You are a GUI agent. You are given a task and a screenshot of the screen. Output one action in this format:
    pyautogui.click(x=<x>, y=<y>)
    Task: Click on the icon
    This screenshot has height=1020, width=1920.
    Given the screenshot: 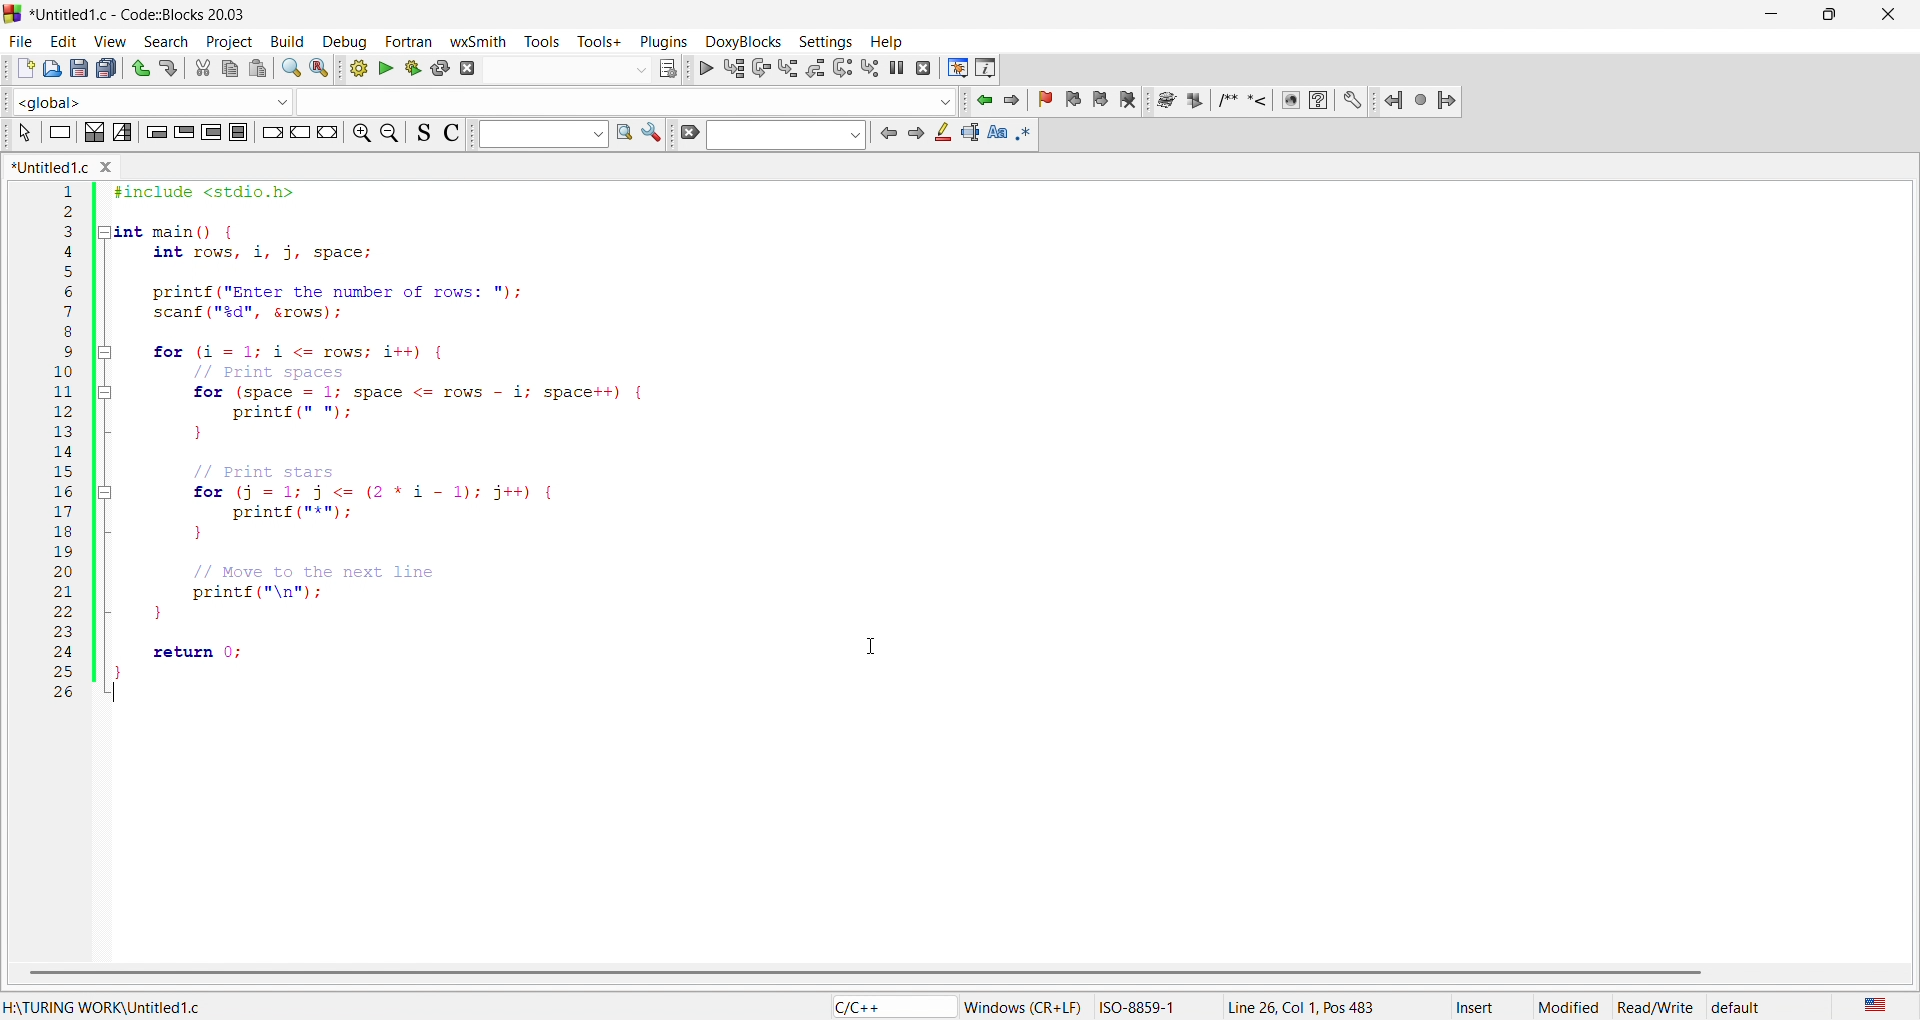 What is the action you would take?
    pyautogui.click(x=125, y=135)
    